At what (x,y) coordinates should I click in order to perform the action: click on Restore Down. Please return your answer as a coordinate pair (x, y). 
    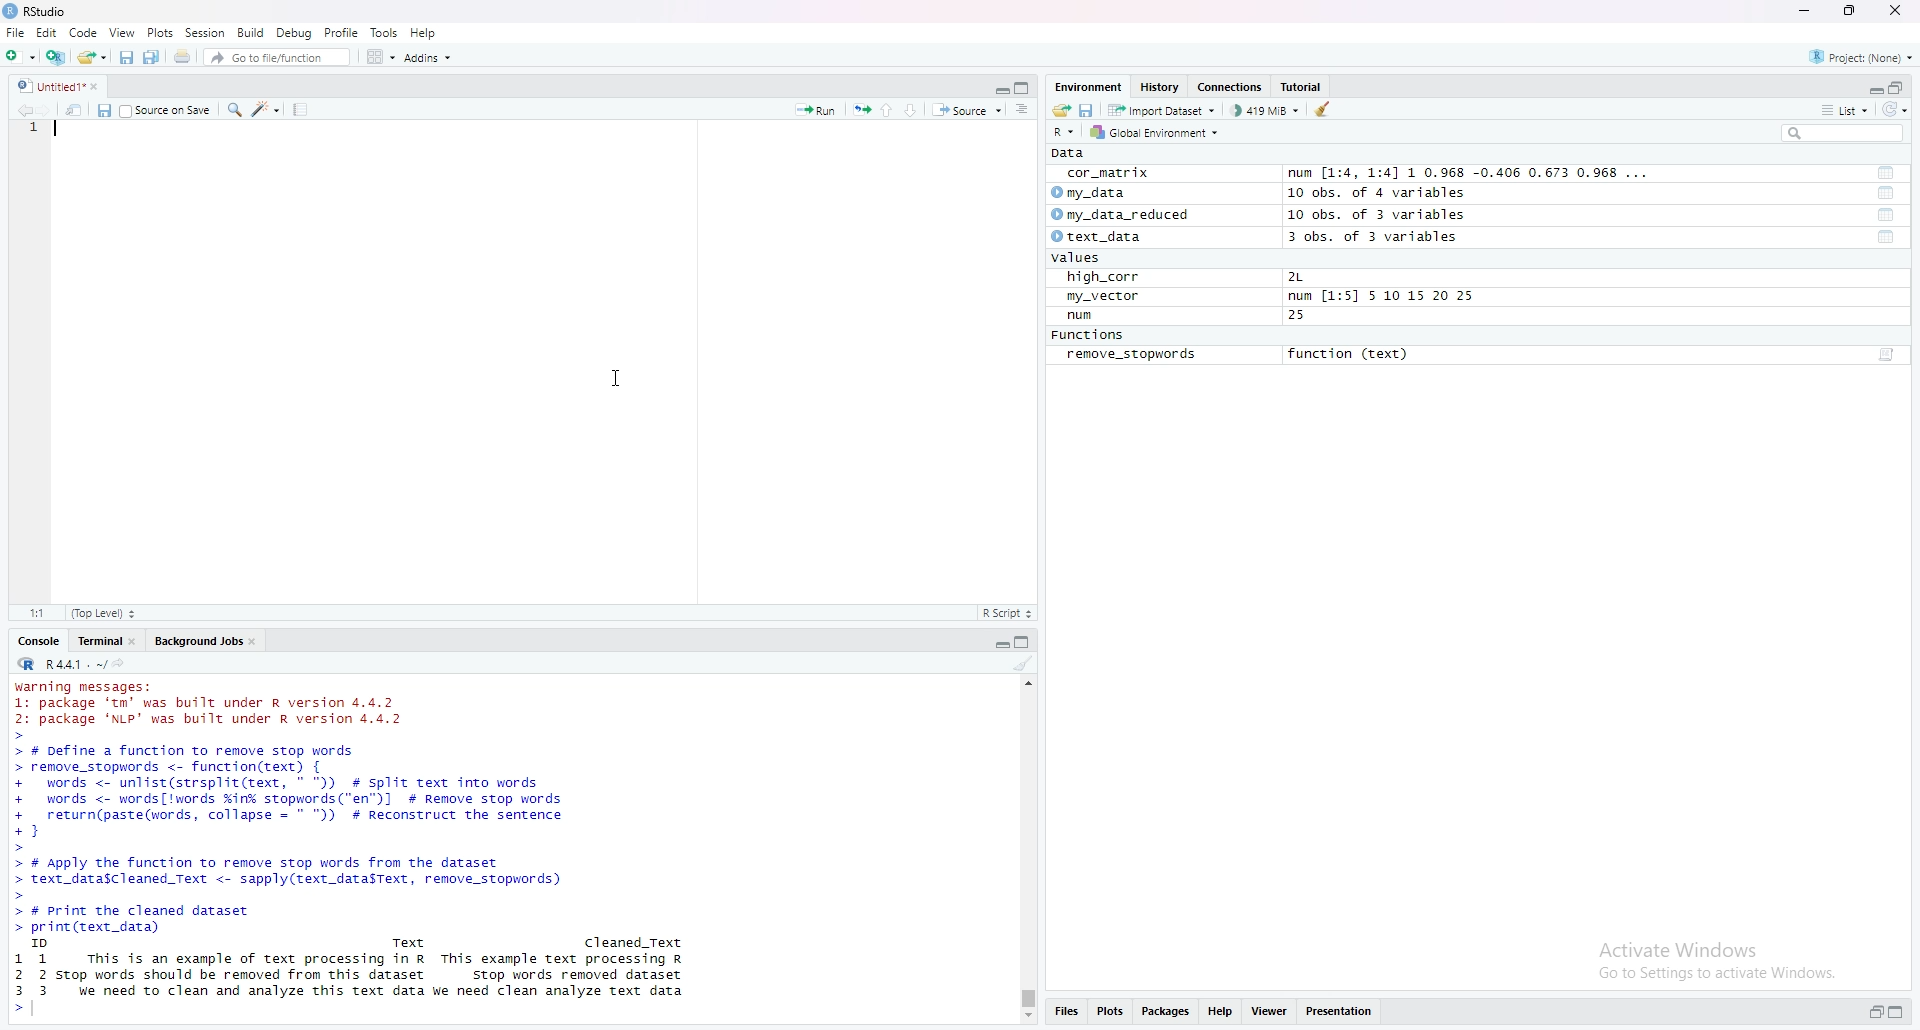
    Looking at the image, I should click on (1896, 88).